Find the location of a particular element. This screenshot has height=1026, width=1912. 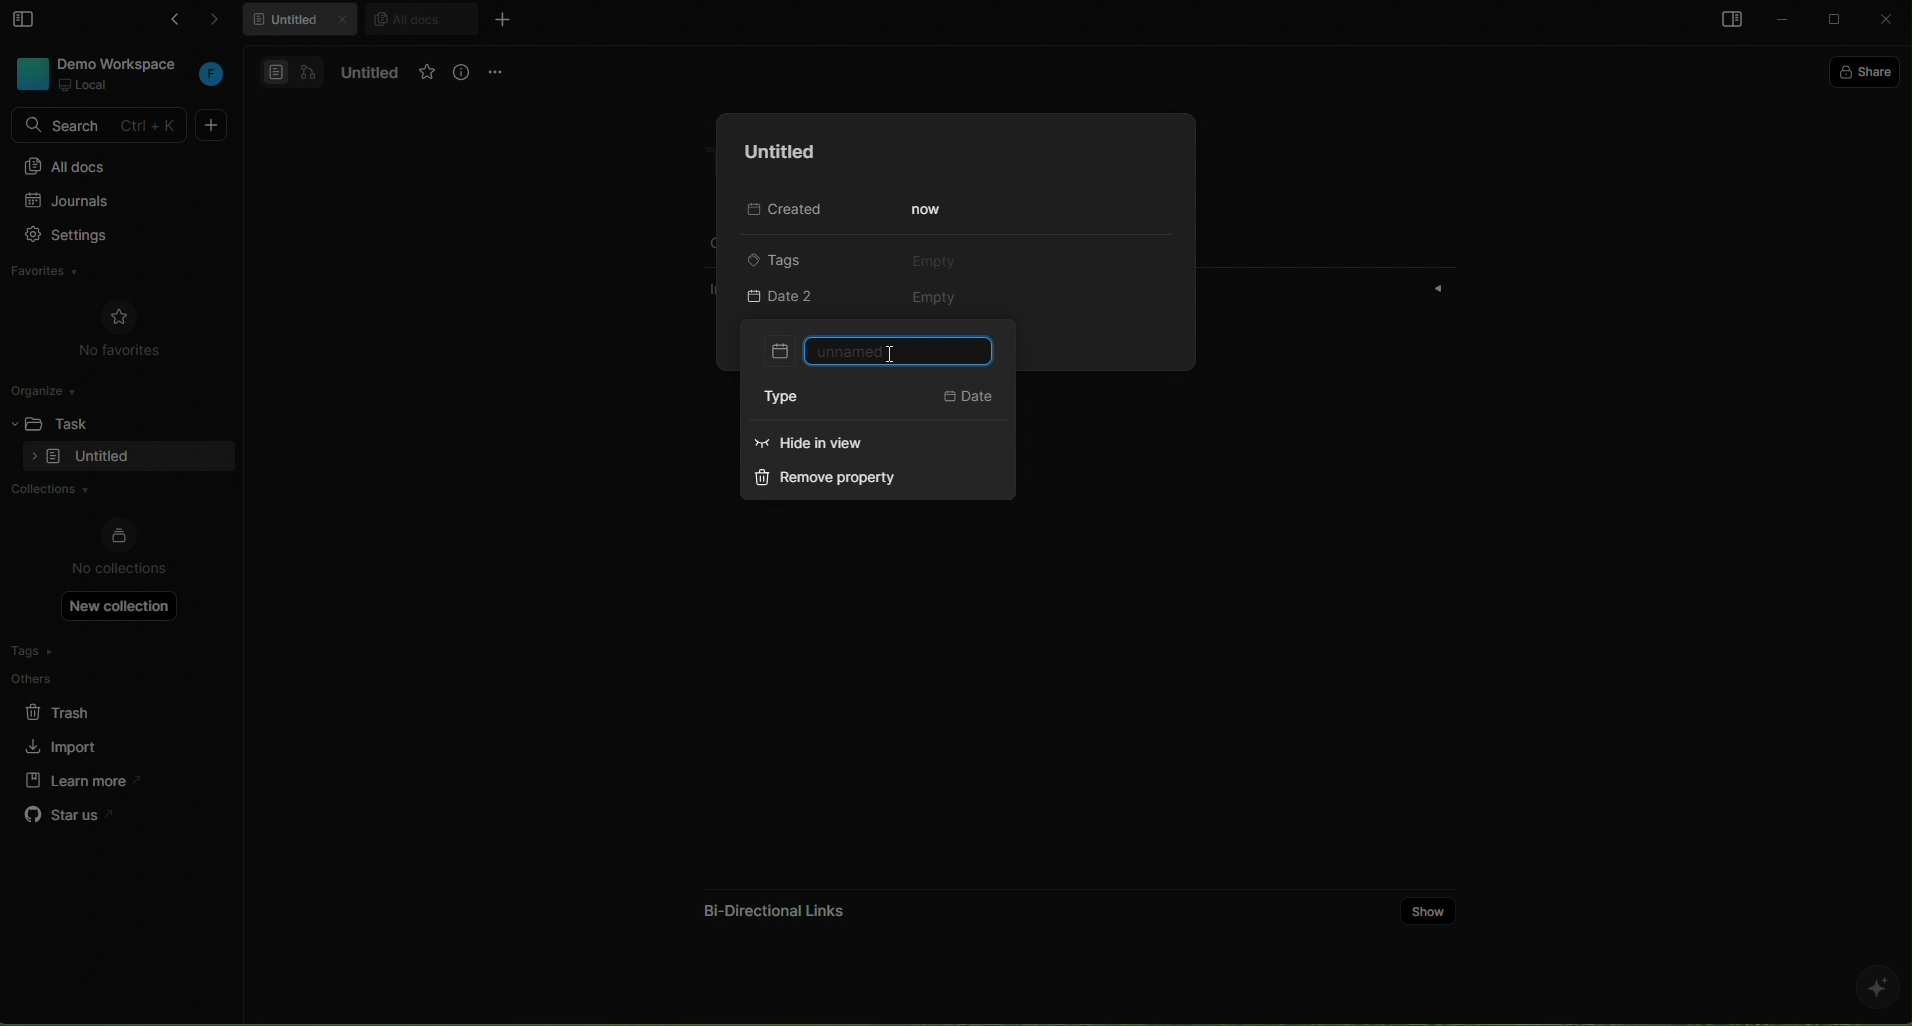

SEARCH is located at coordinates (102, 126).